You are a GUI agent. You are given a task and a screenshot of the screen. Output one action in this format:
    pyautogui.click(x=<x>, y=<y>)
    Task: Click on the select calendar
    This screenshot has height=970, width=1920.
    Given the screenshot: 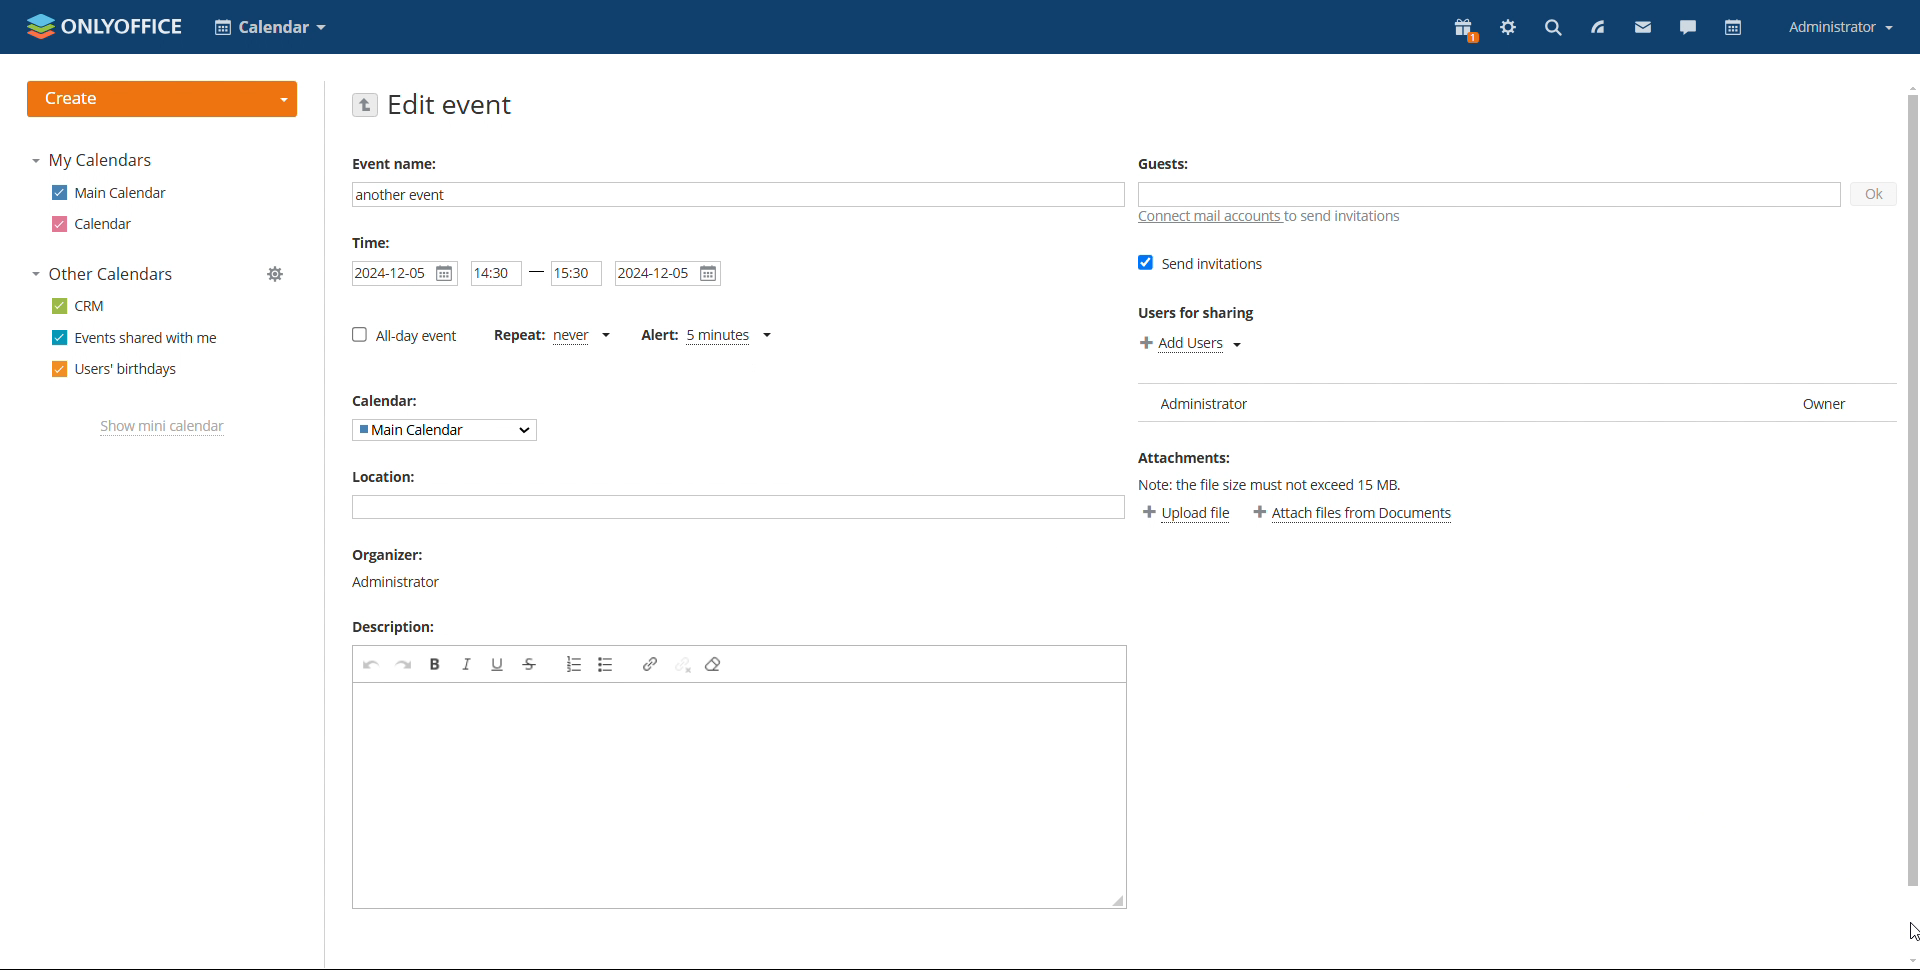 What is the action you would take?
    pyautogui.click(x=270, y=27)
    